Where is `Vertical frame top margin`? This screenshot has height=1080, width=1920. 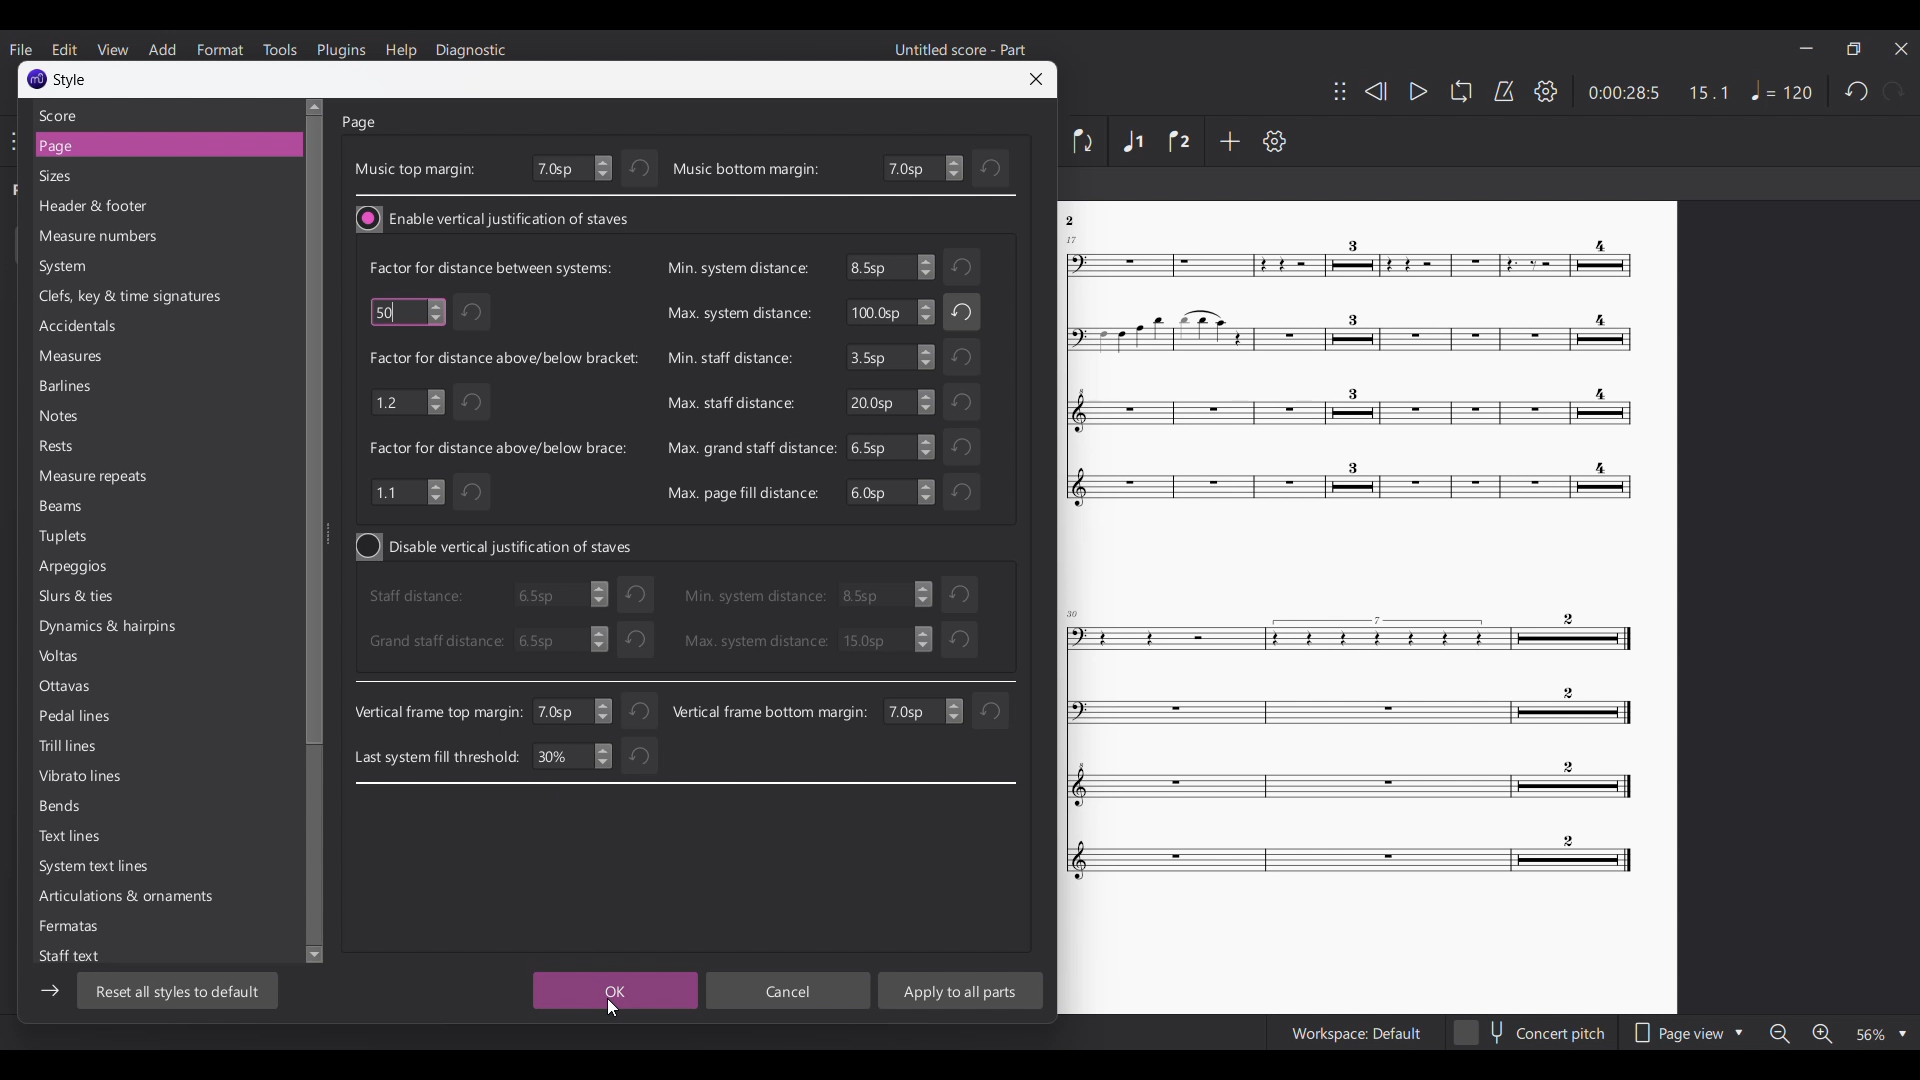 Vertical frame top margin is located at coordinates (438, 713).